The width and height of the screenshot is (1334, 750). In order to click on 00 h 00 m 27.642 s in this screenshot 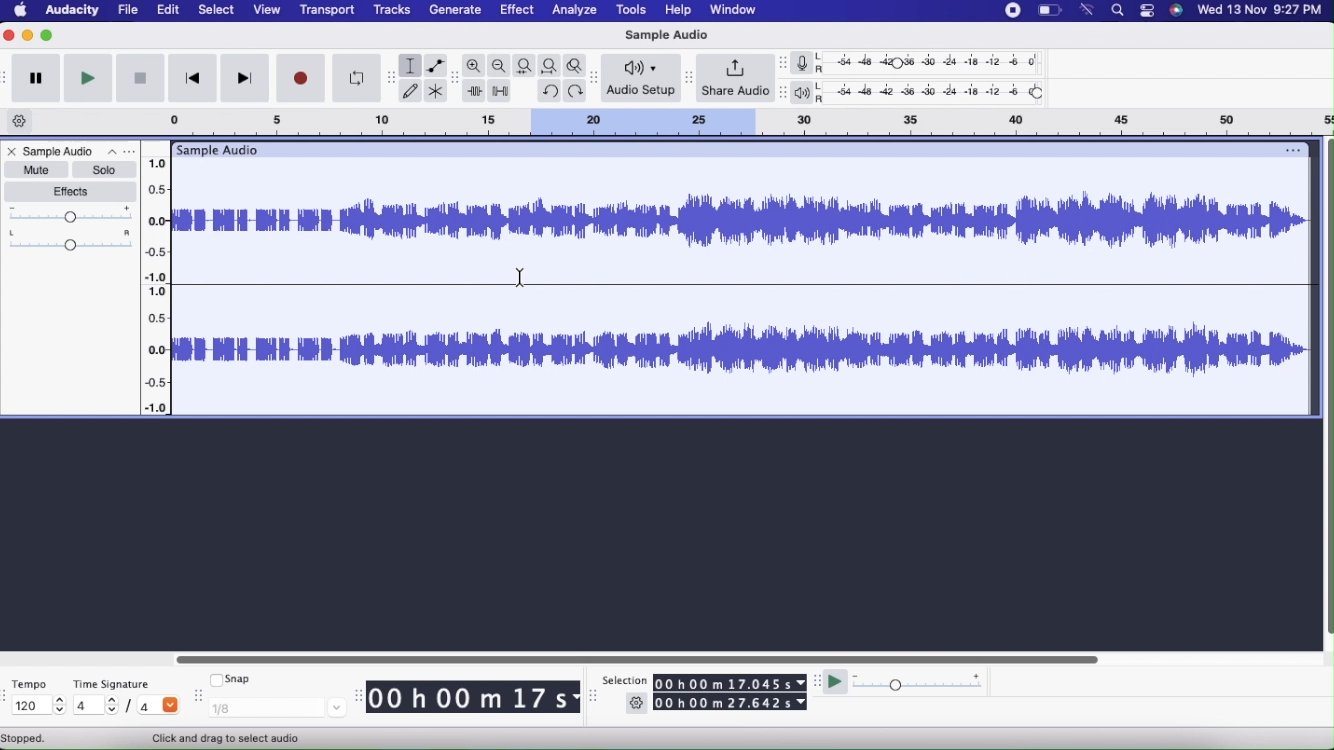, I will do `click(731, 704)`.